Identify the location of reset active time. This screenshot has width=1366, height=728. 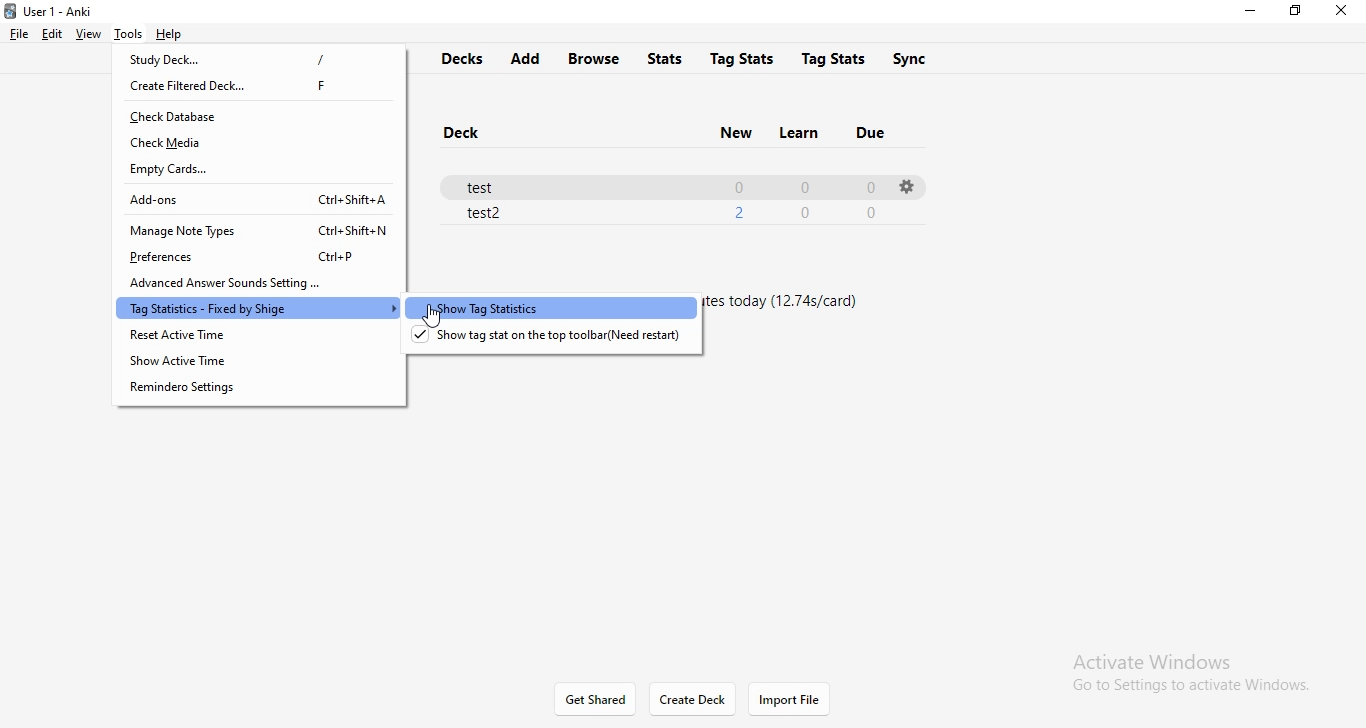
(253, 336).